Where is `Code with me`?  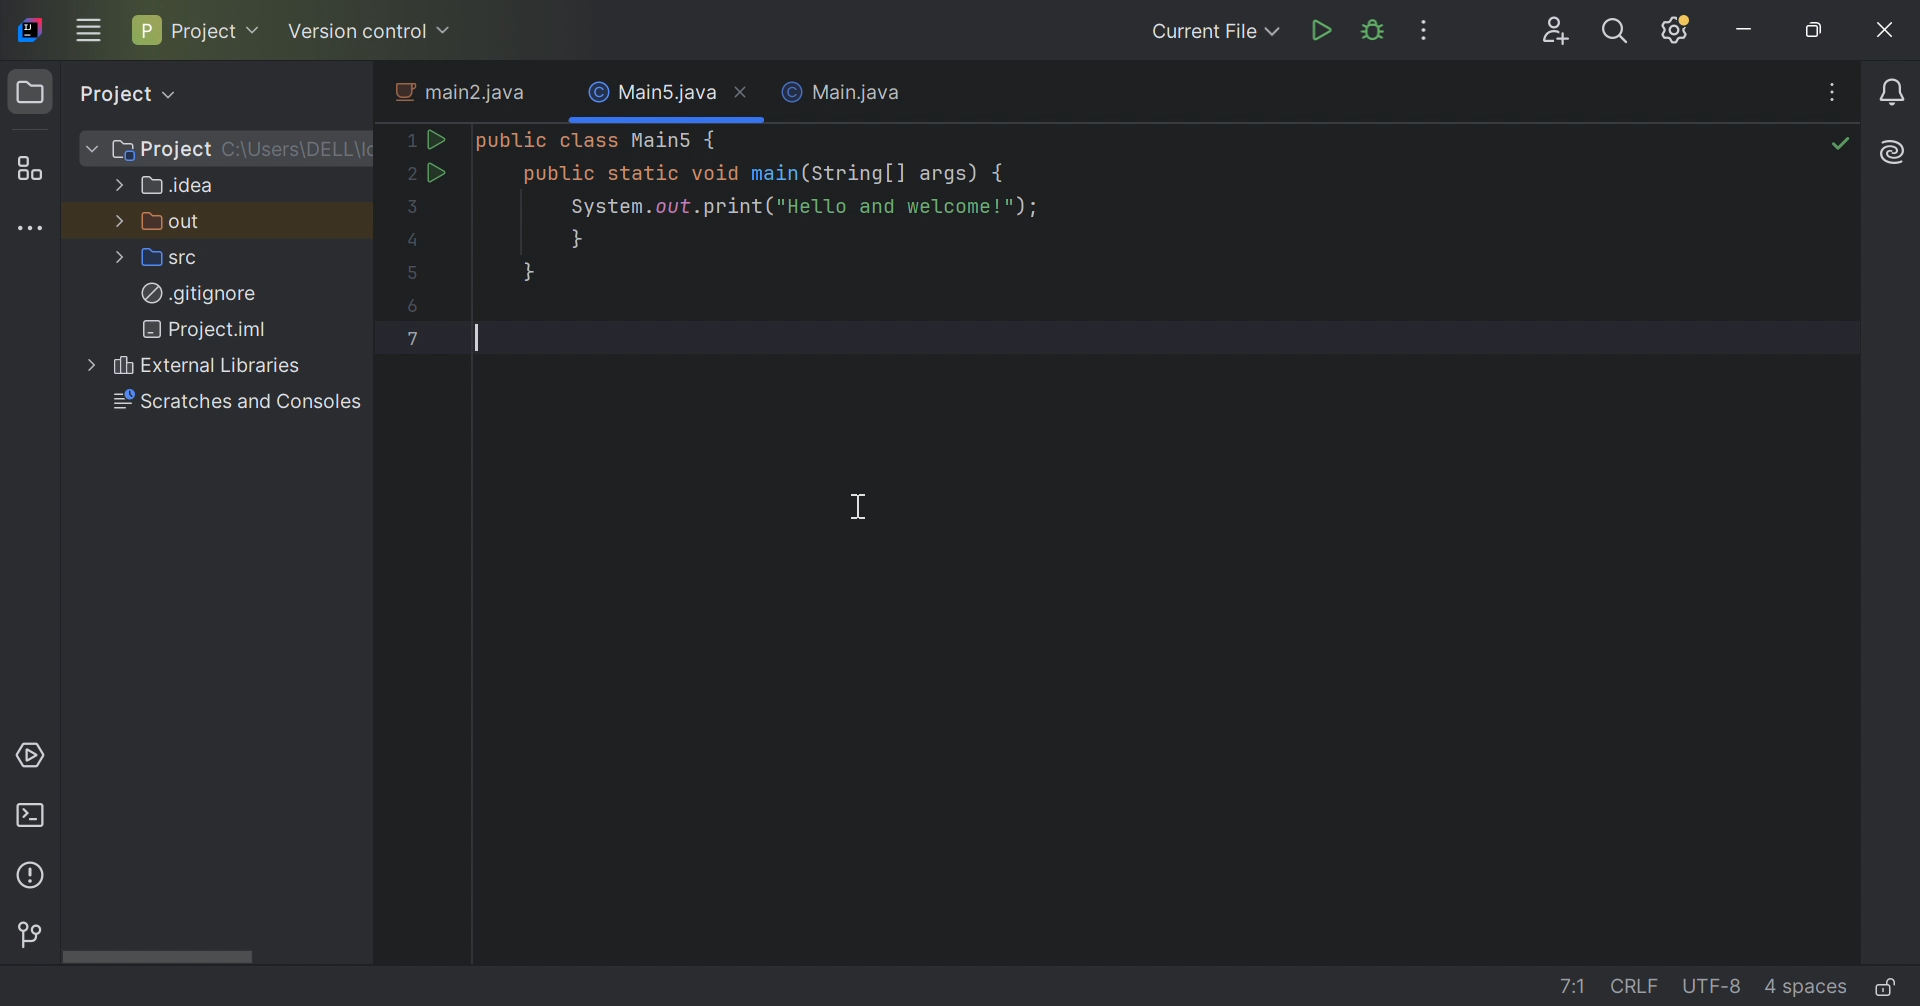
Code with me is located at coordinates (1558, 30).